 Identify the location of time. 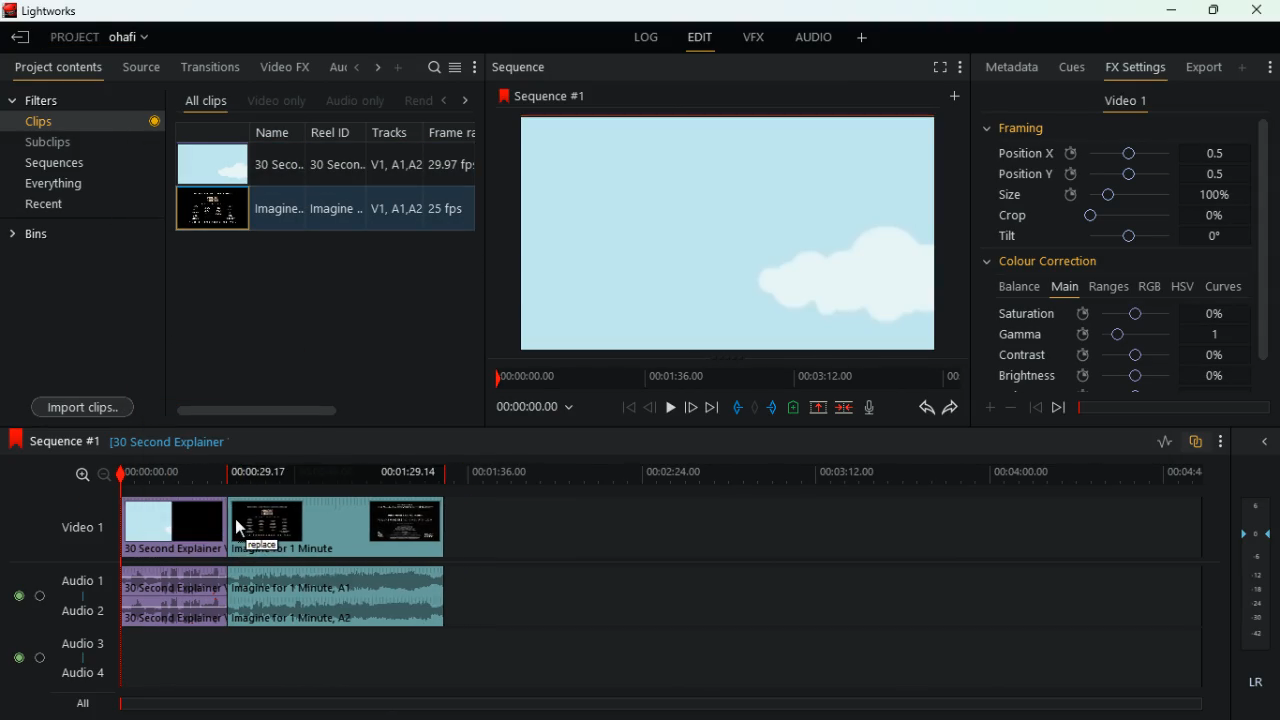
(533, 409).